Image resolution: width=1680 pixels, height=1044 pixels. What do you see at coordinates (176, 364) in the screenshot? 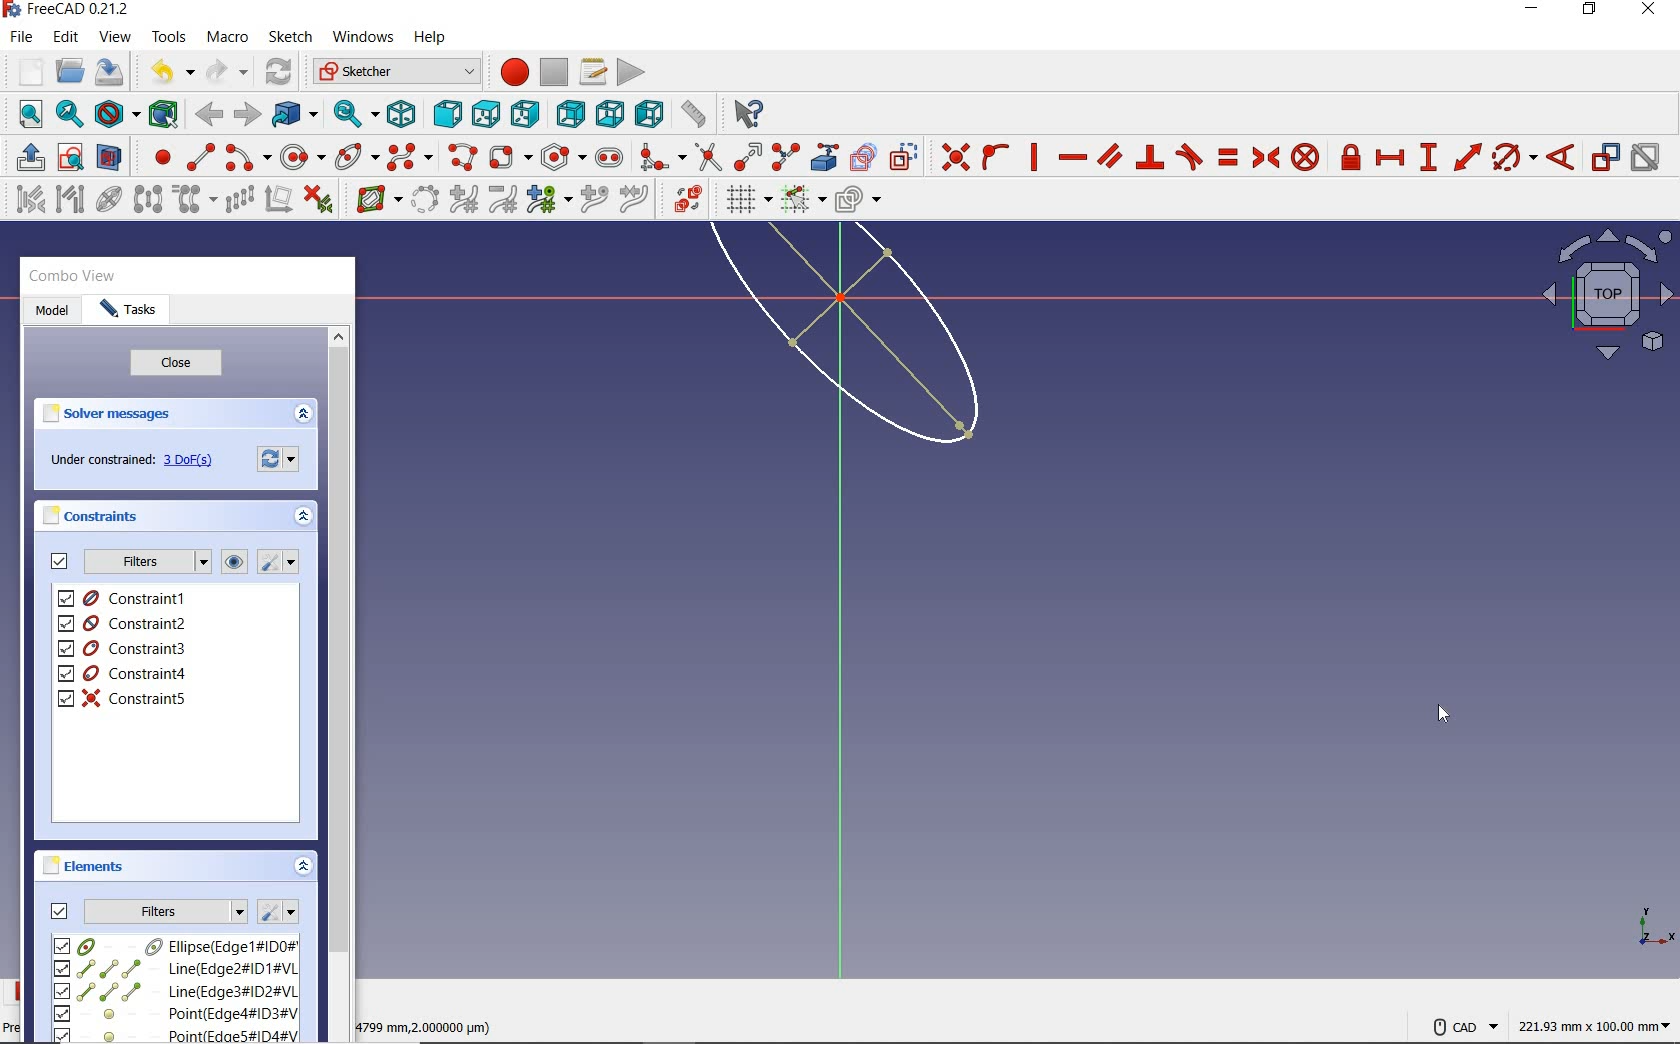
I see `close` at bounding box center [176, 364].